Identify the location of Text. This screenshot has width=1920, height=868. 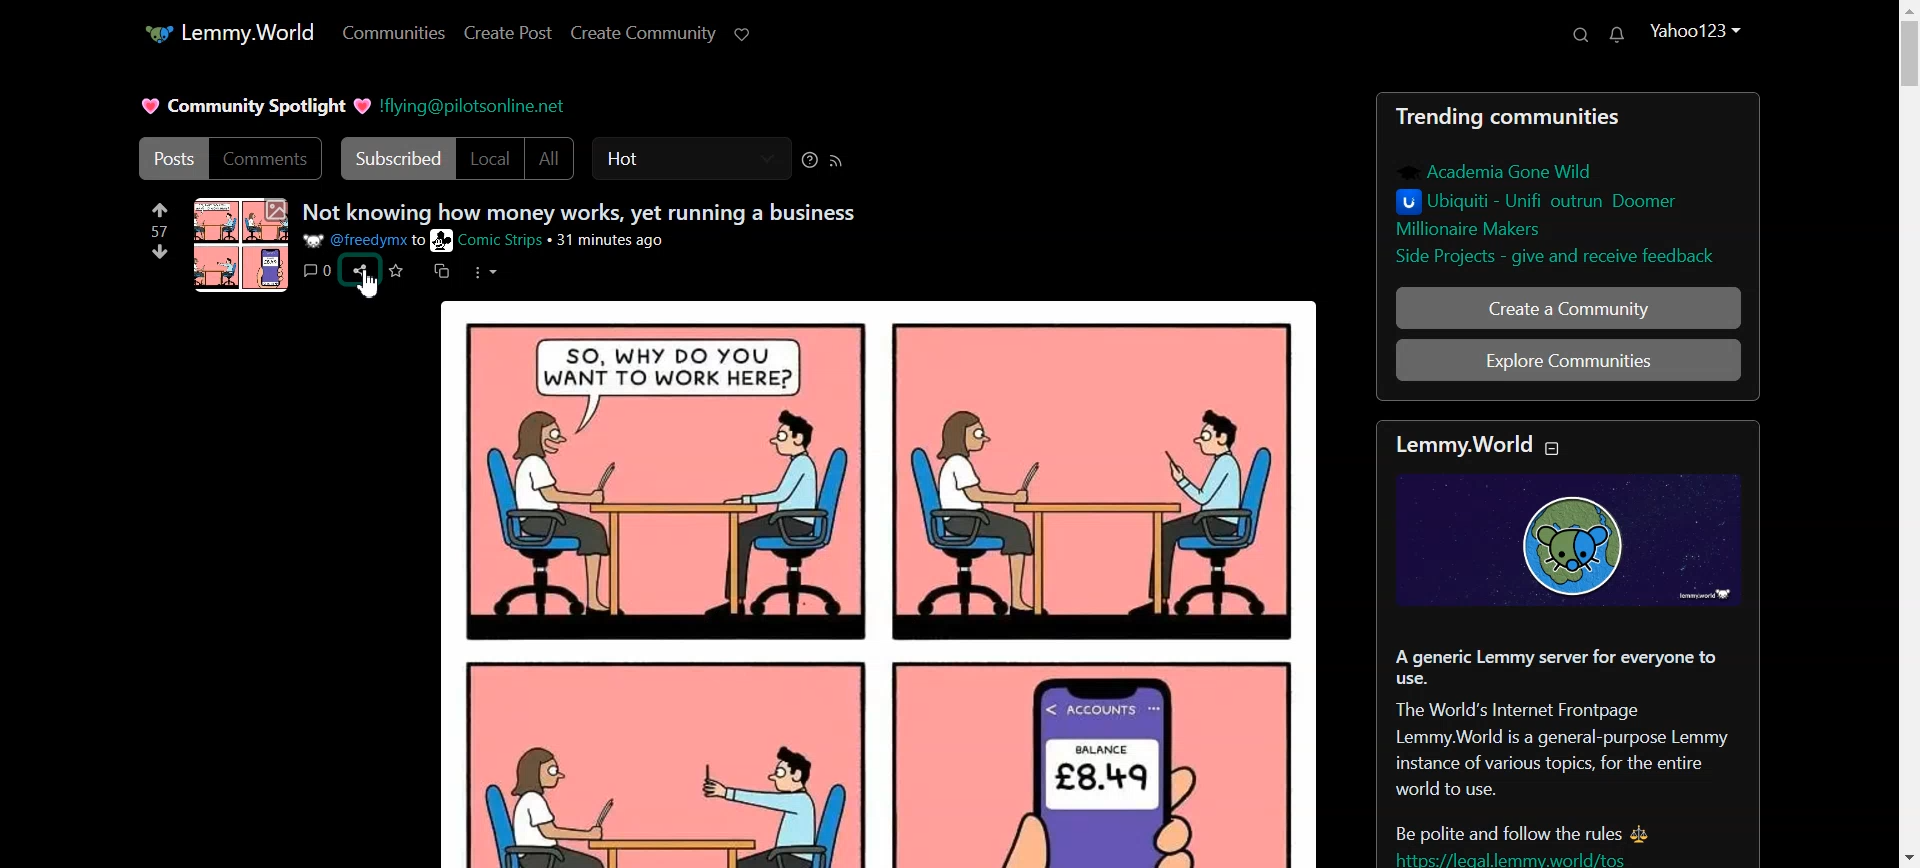
(1568, 673).